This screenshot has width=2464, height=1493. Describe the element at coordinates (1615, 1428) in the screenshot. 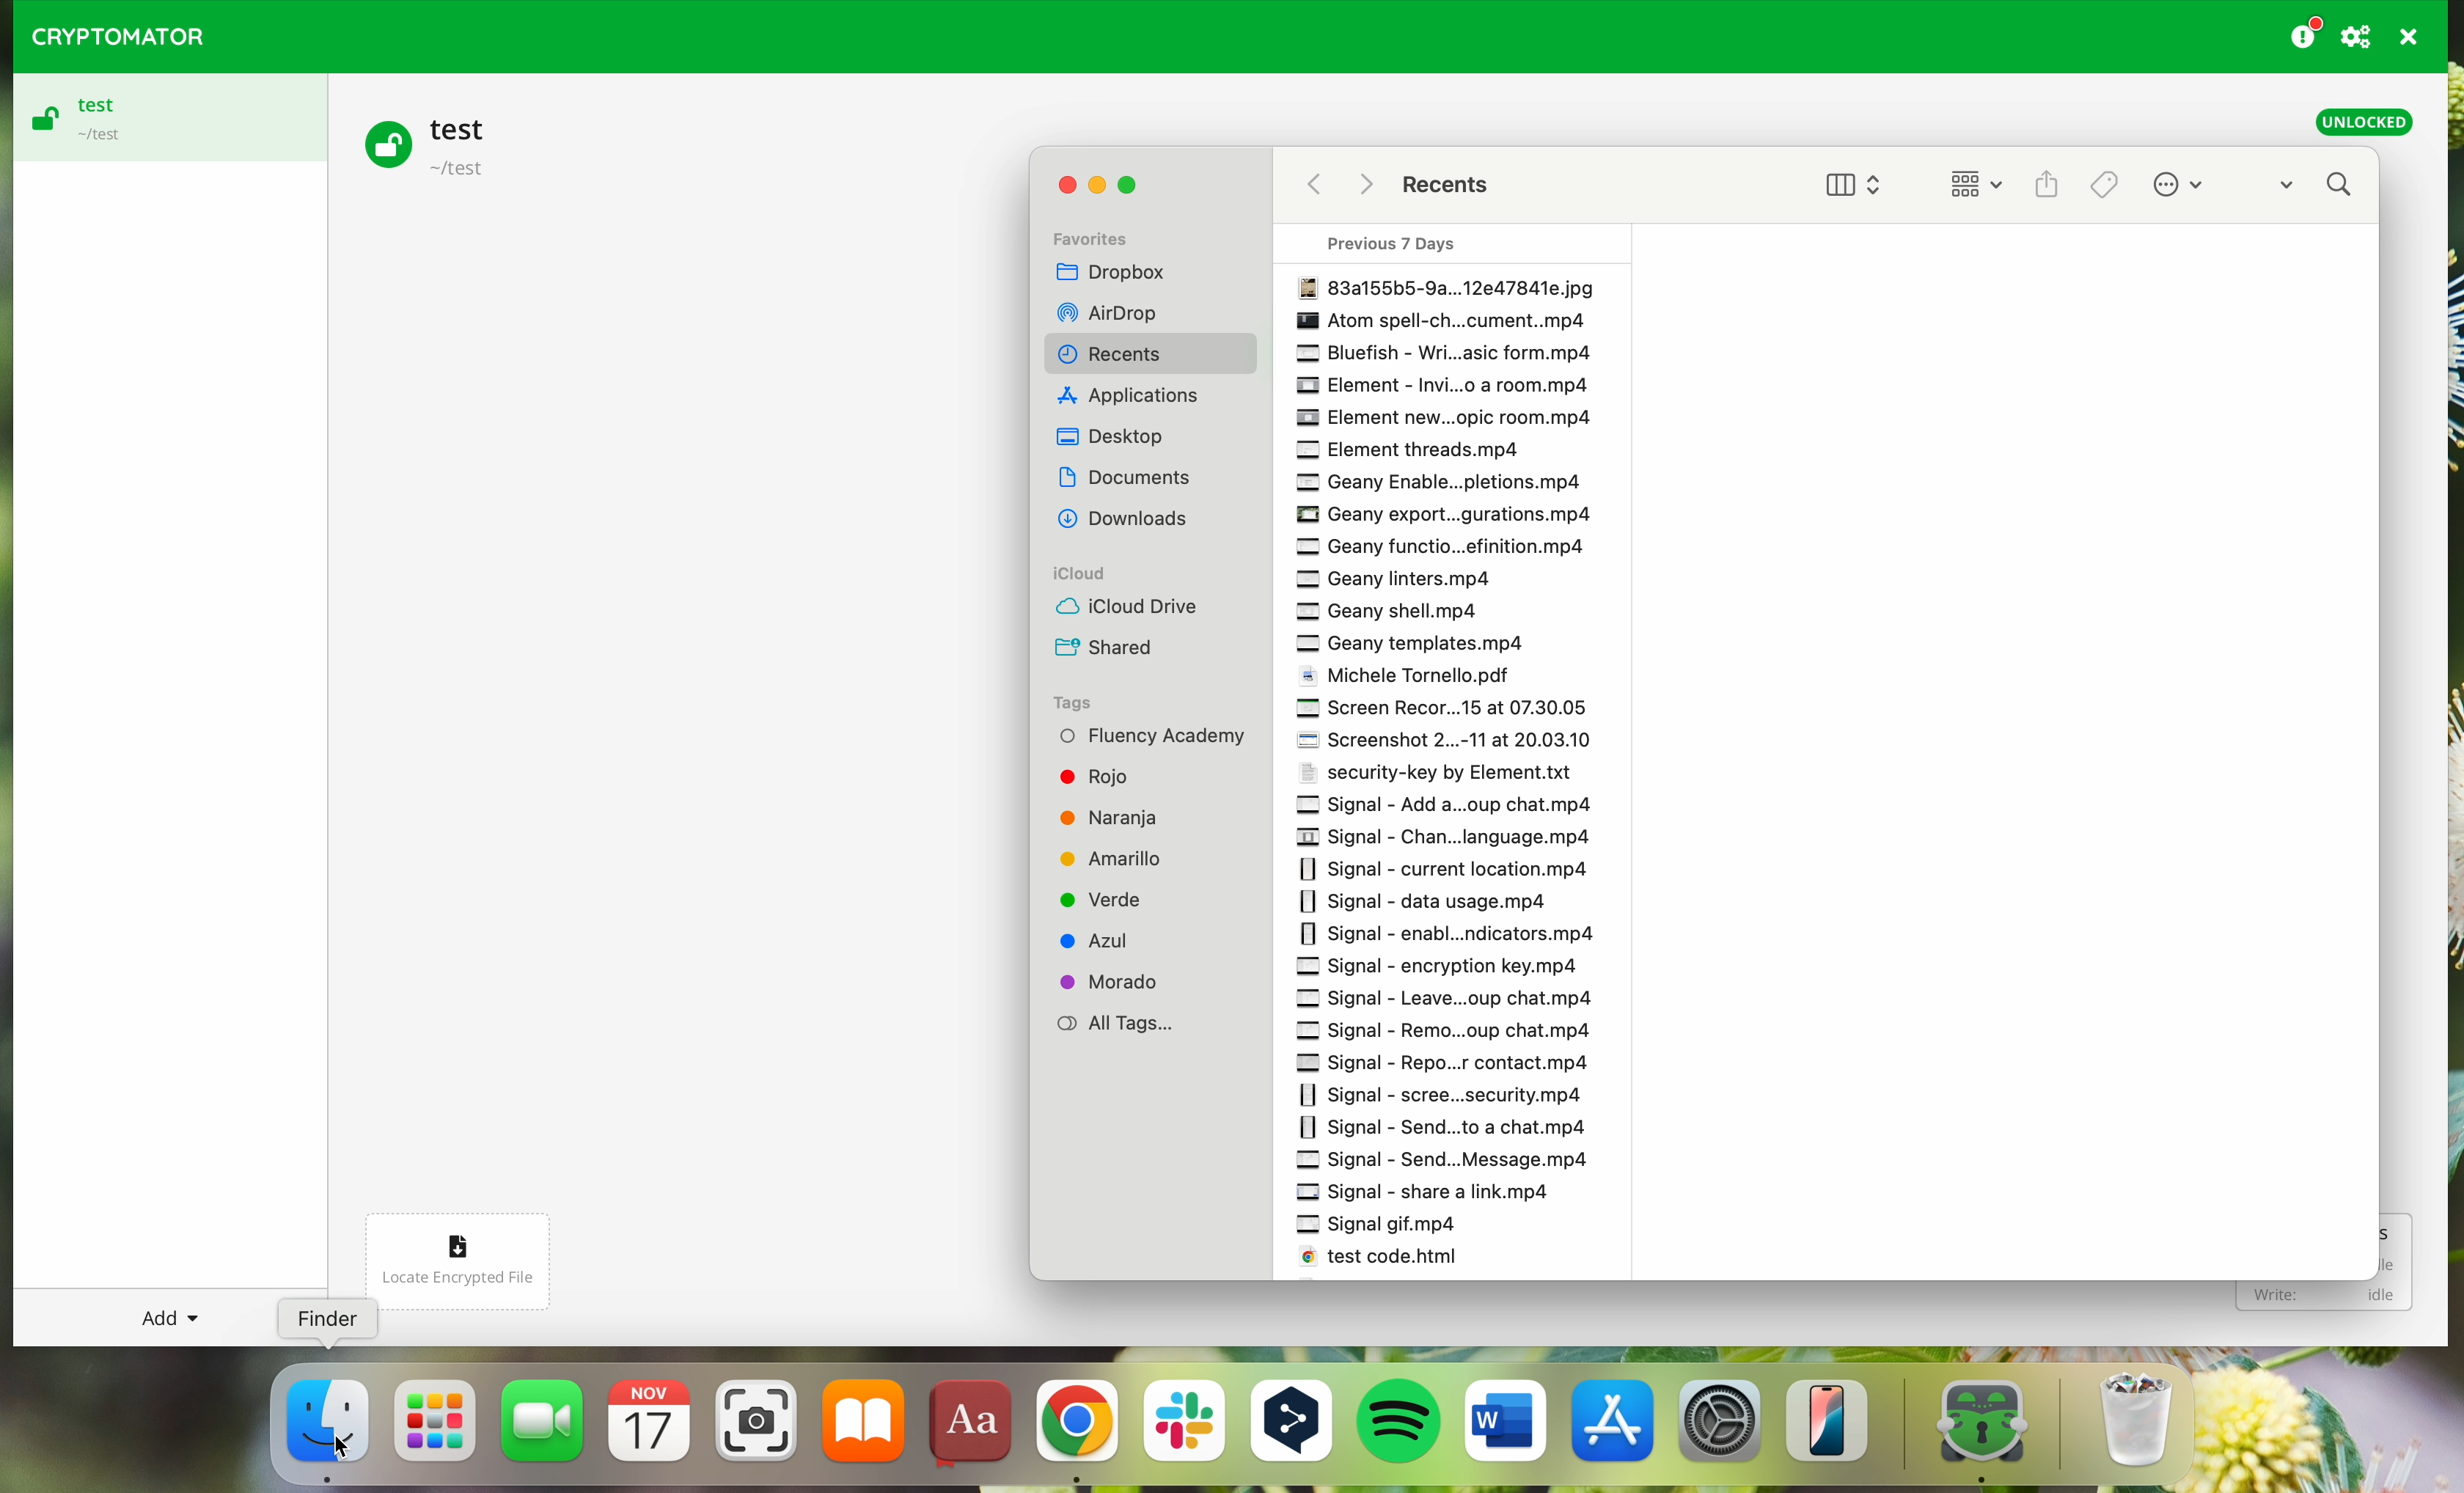

I see `Appstore` at that location.